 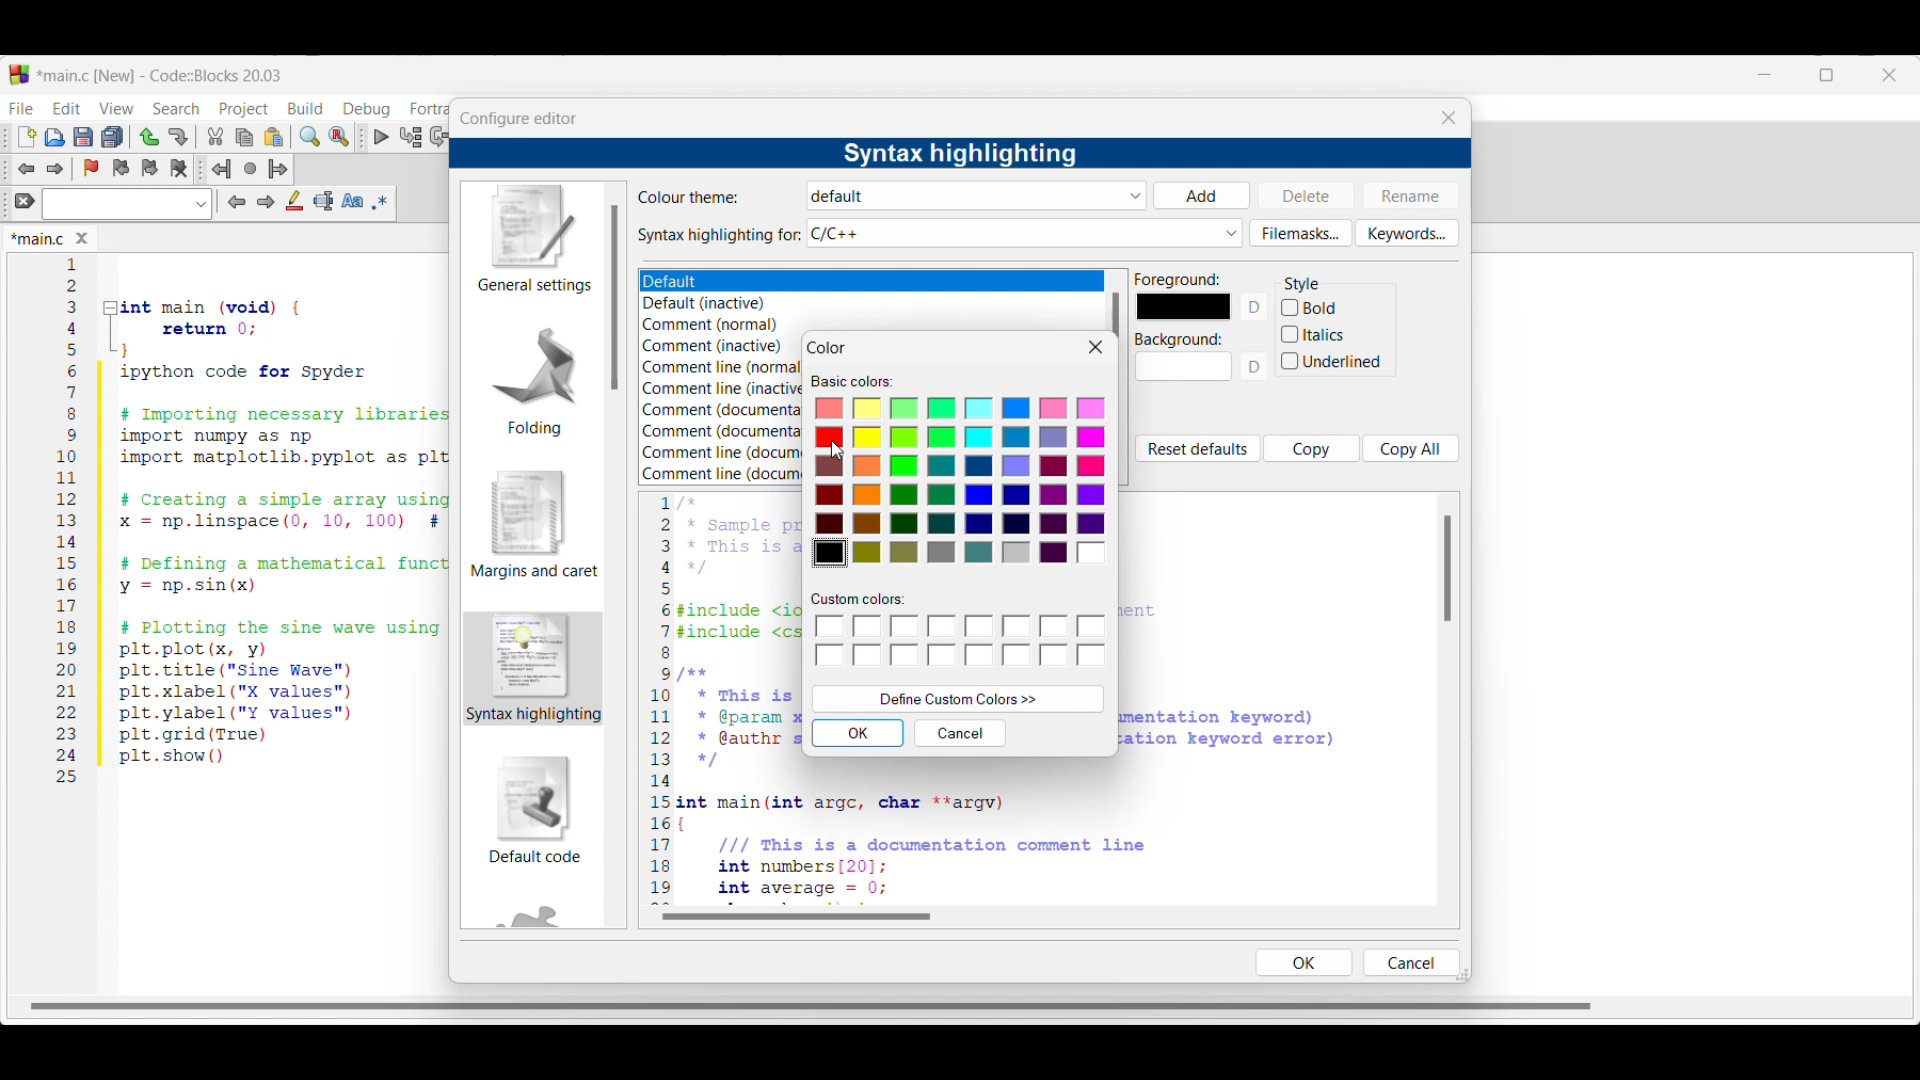 What do you see at coordinates (83, 137) in the screenshot?
I see `Save` at bounding box center [83, 137].